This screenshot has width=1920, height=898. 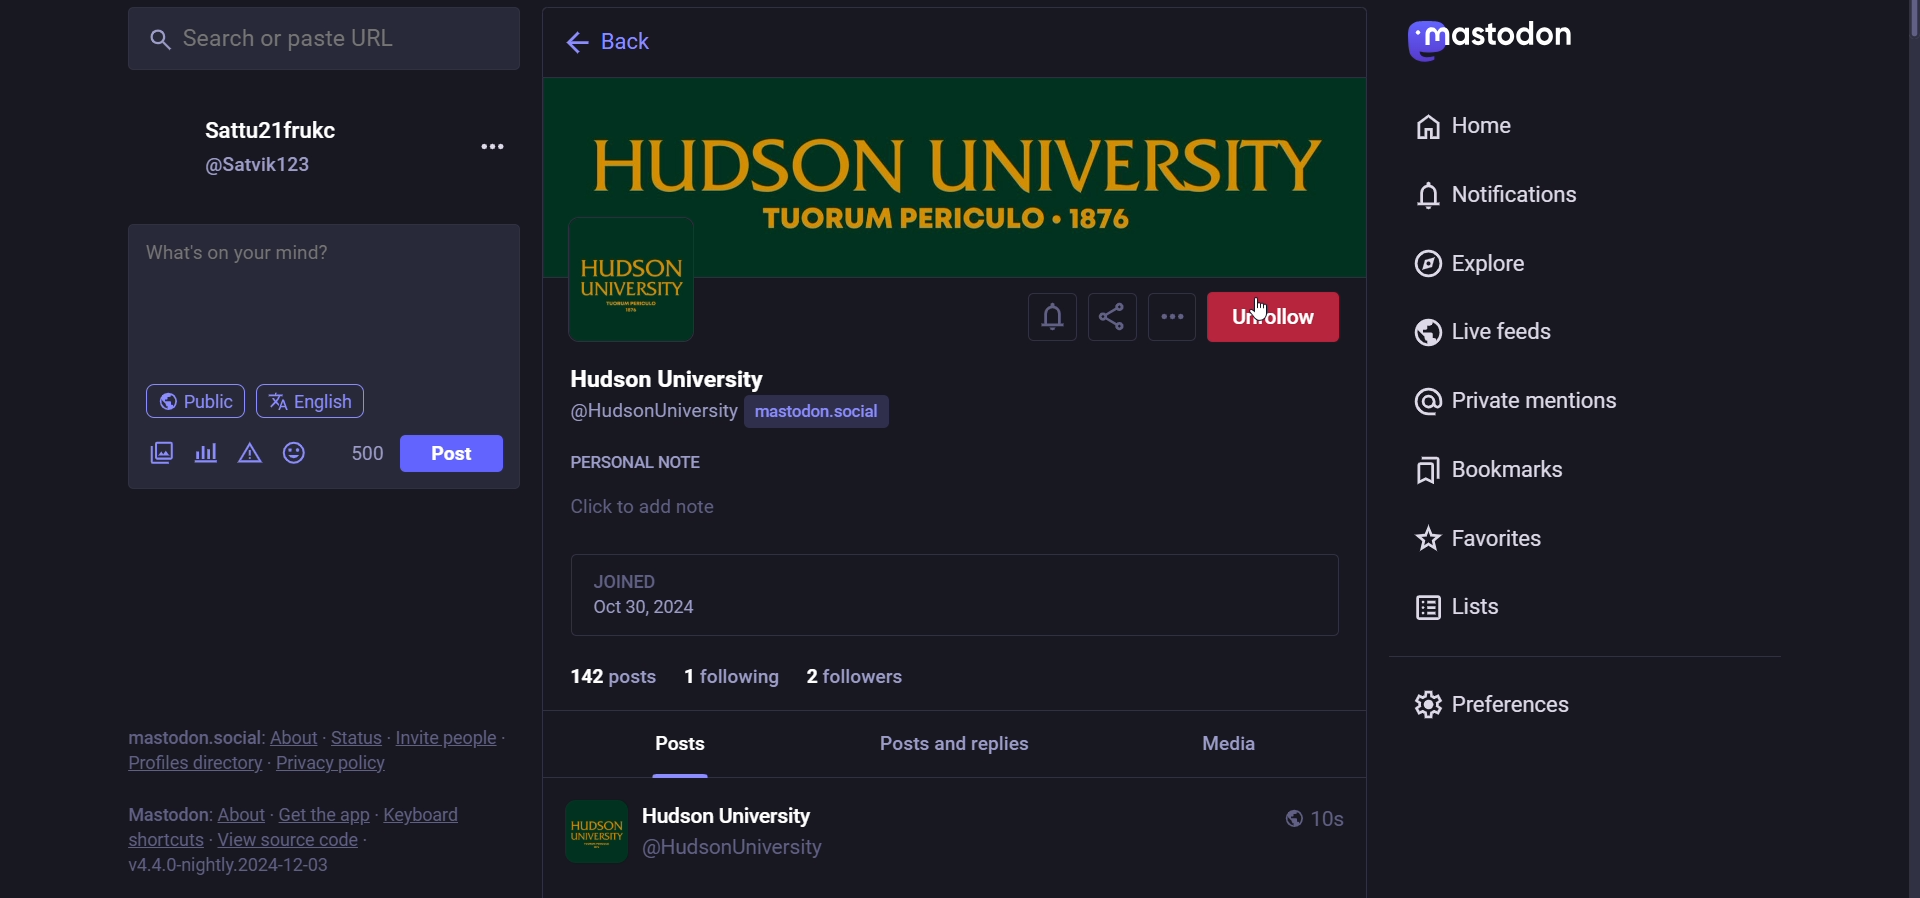 I want to click on posts, so click(x=684, y=740).